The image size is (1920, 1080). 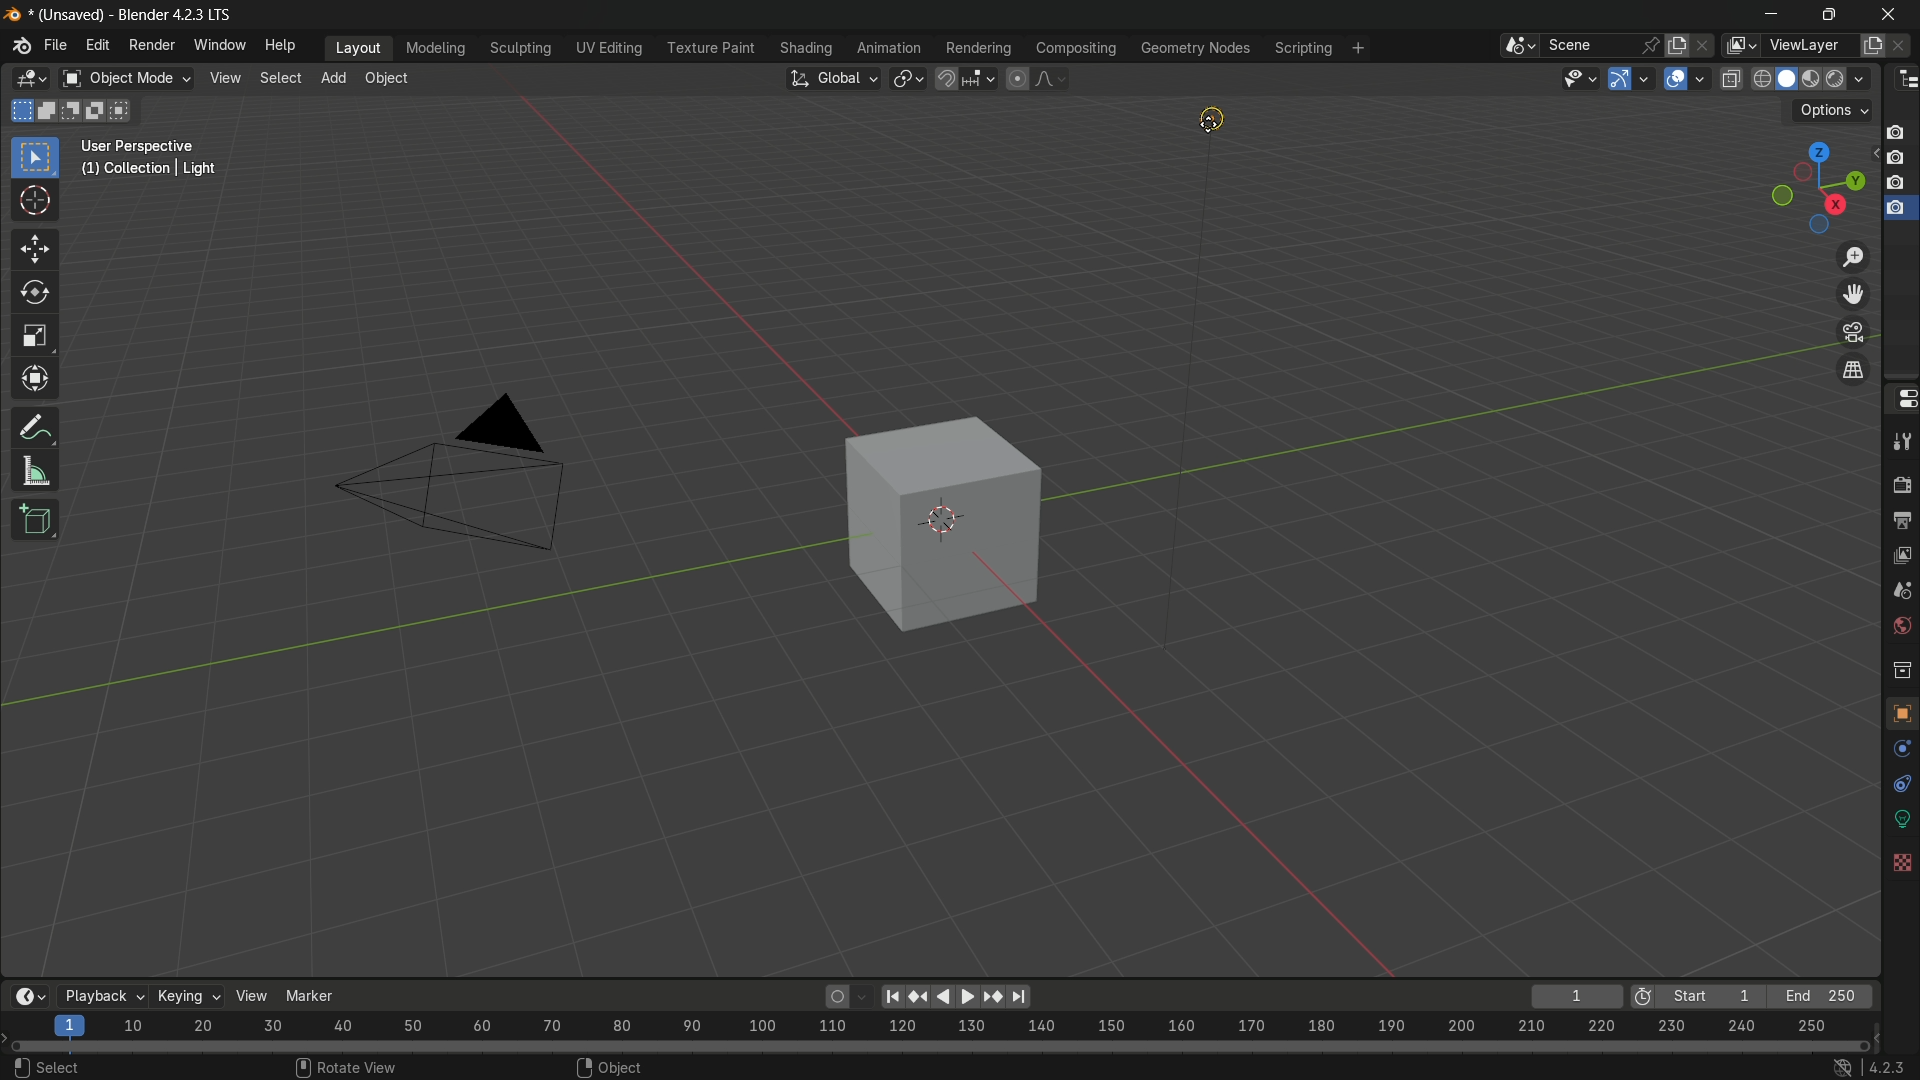 I want to click on snap, so click(x=964, y=79).